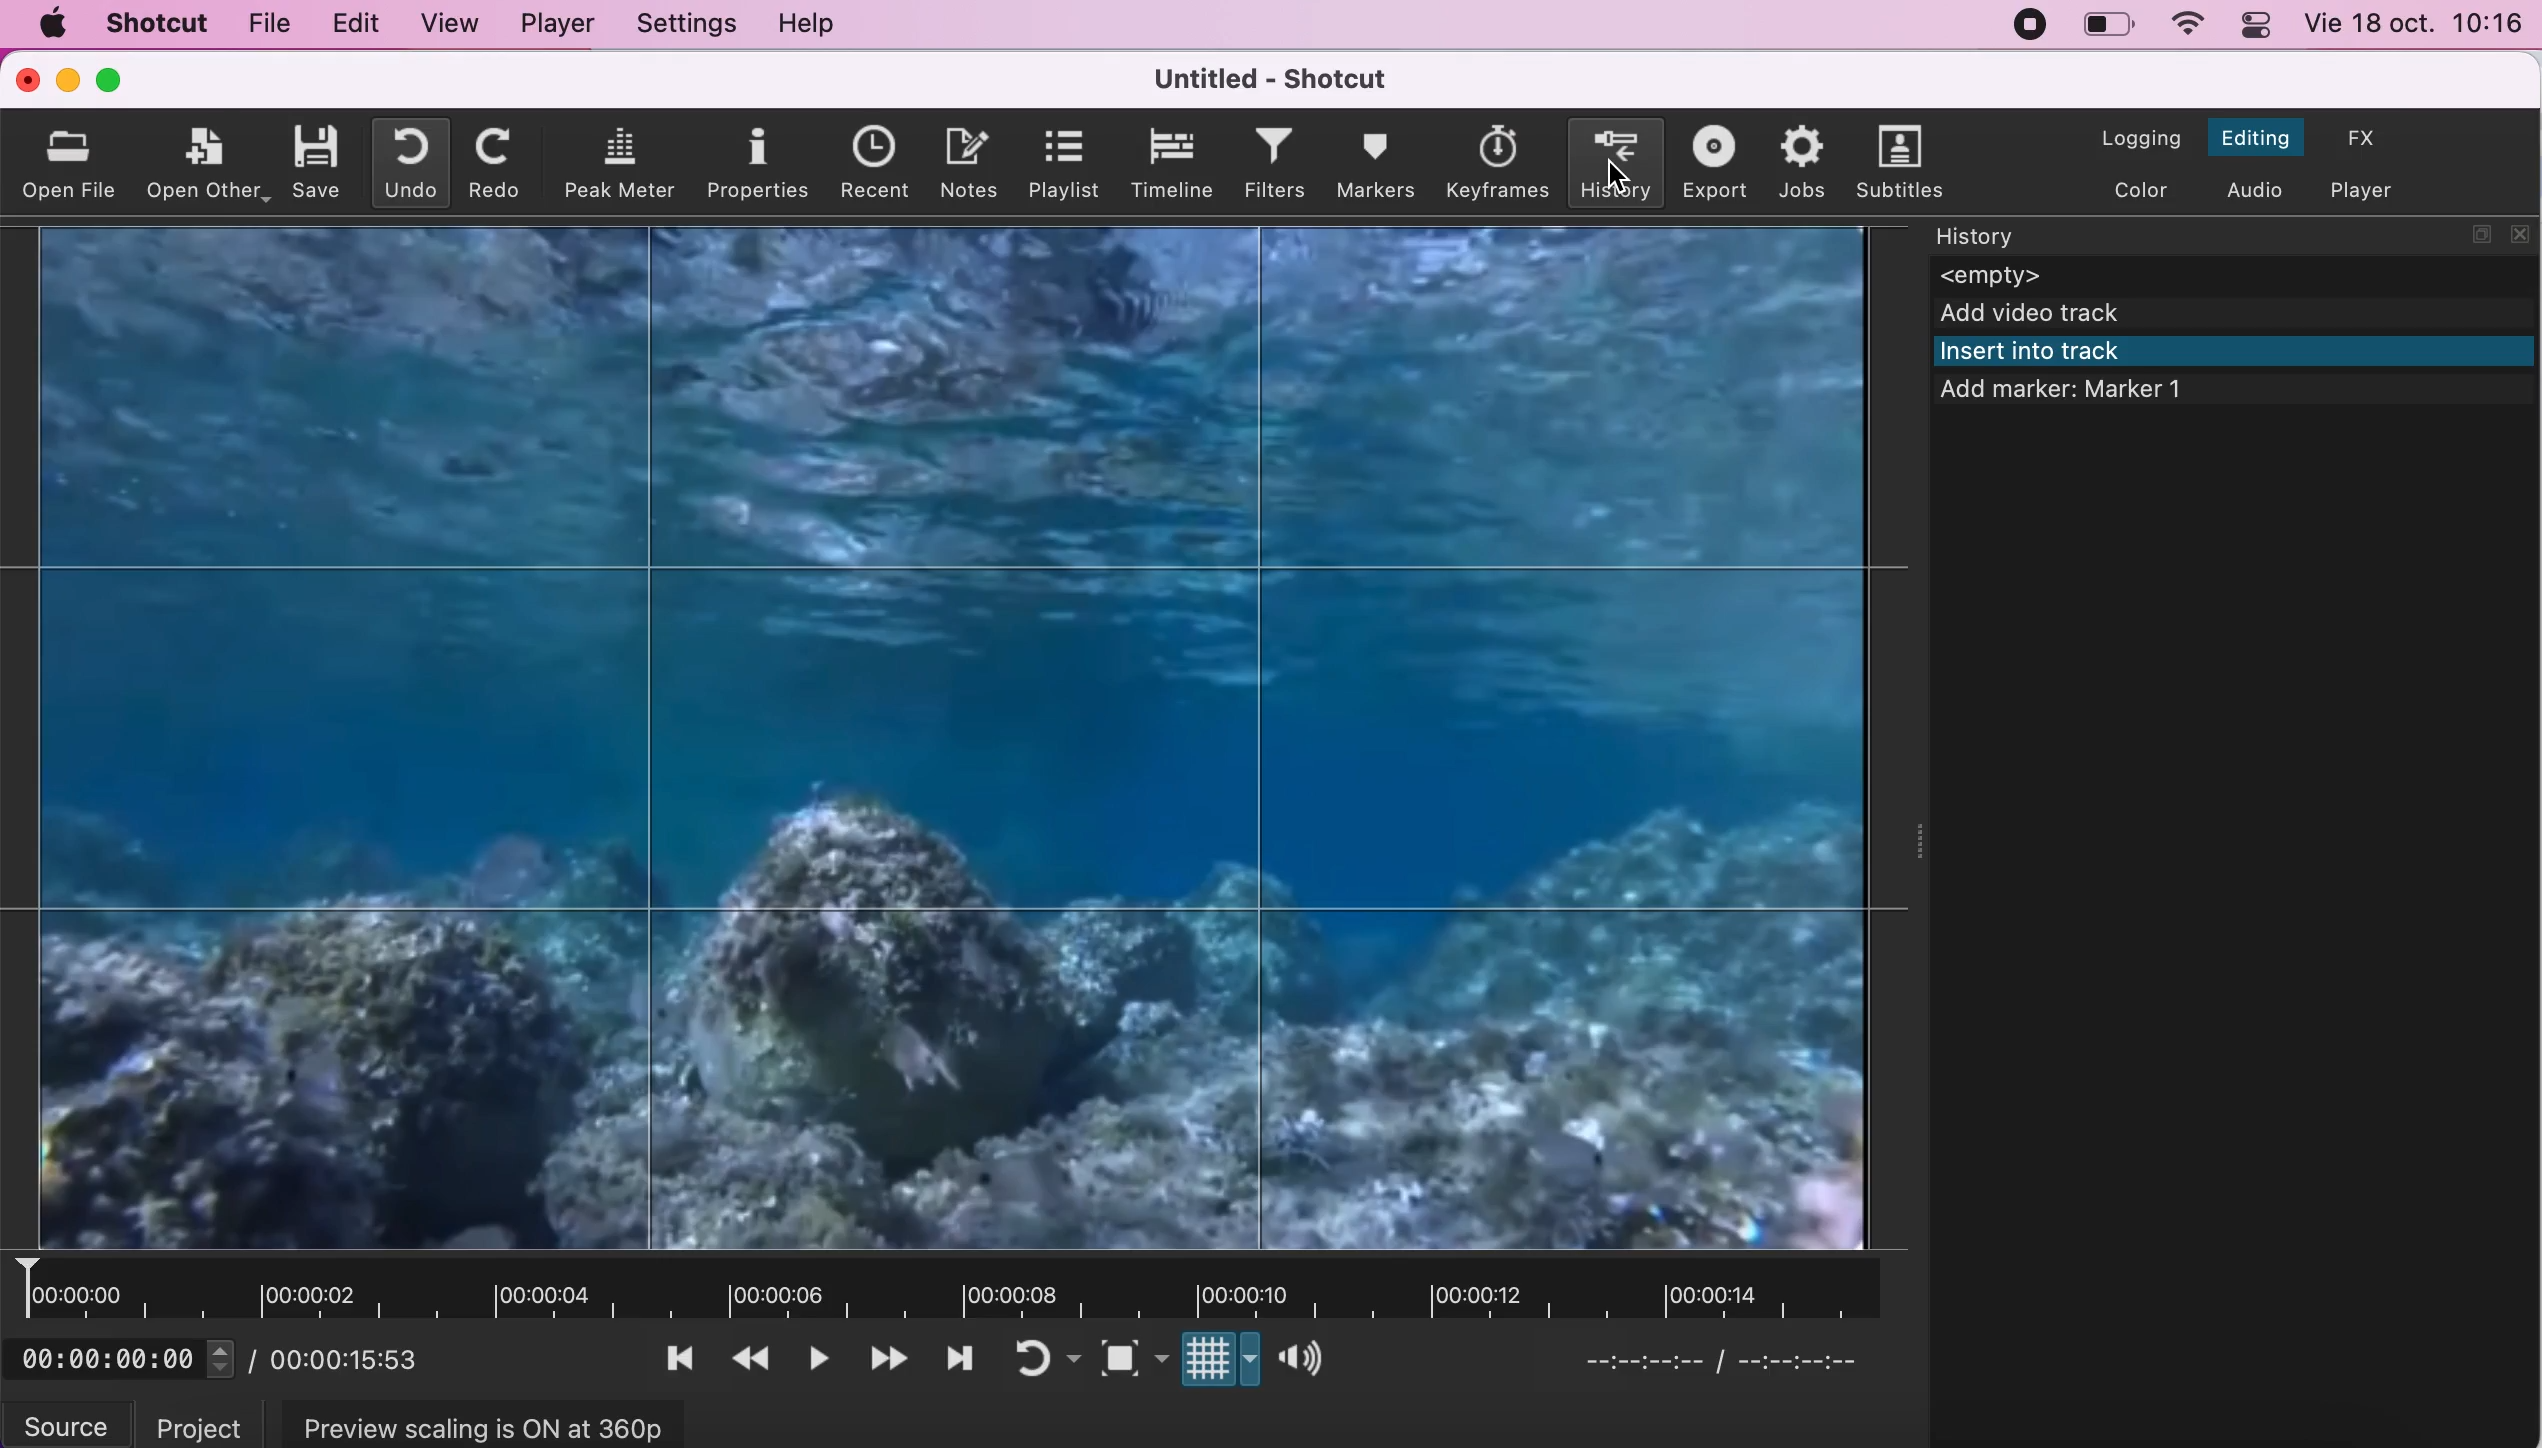 The width and height of the screenshot is (2542, 1448). What do you see at coordinates (1895, 158) in the screenshot?
I see `subtitles` at bounding box center [1895, 158].